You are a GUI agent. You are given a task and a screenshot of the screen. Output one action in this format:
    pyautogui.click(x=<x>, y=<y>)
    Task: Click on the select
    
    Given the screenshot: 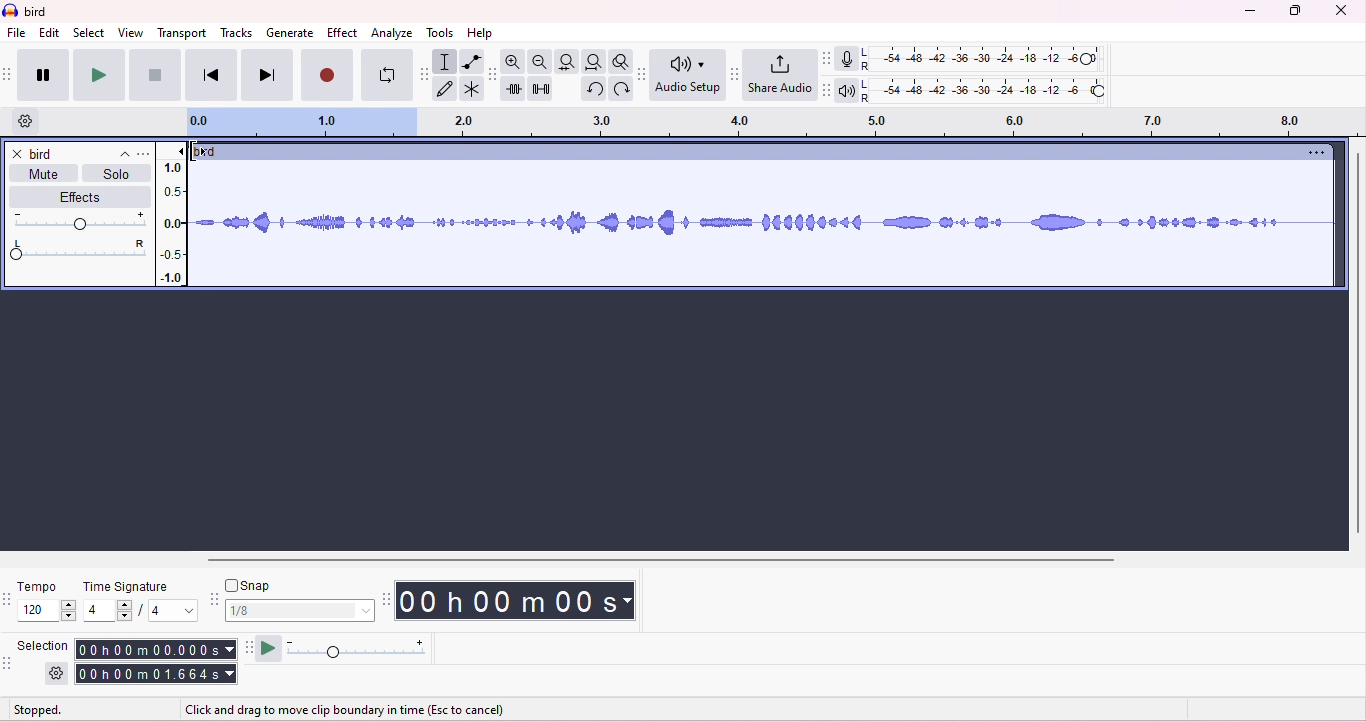 What is the action you would take?
    pyautogui.click(x=90, y=32)
    